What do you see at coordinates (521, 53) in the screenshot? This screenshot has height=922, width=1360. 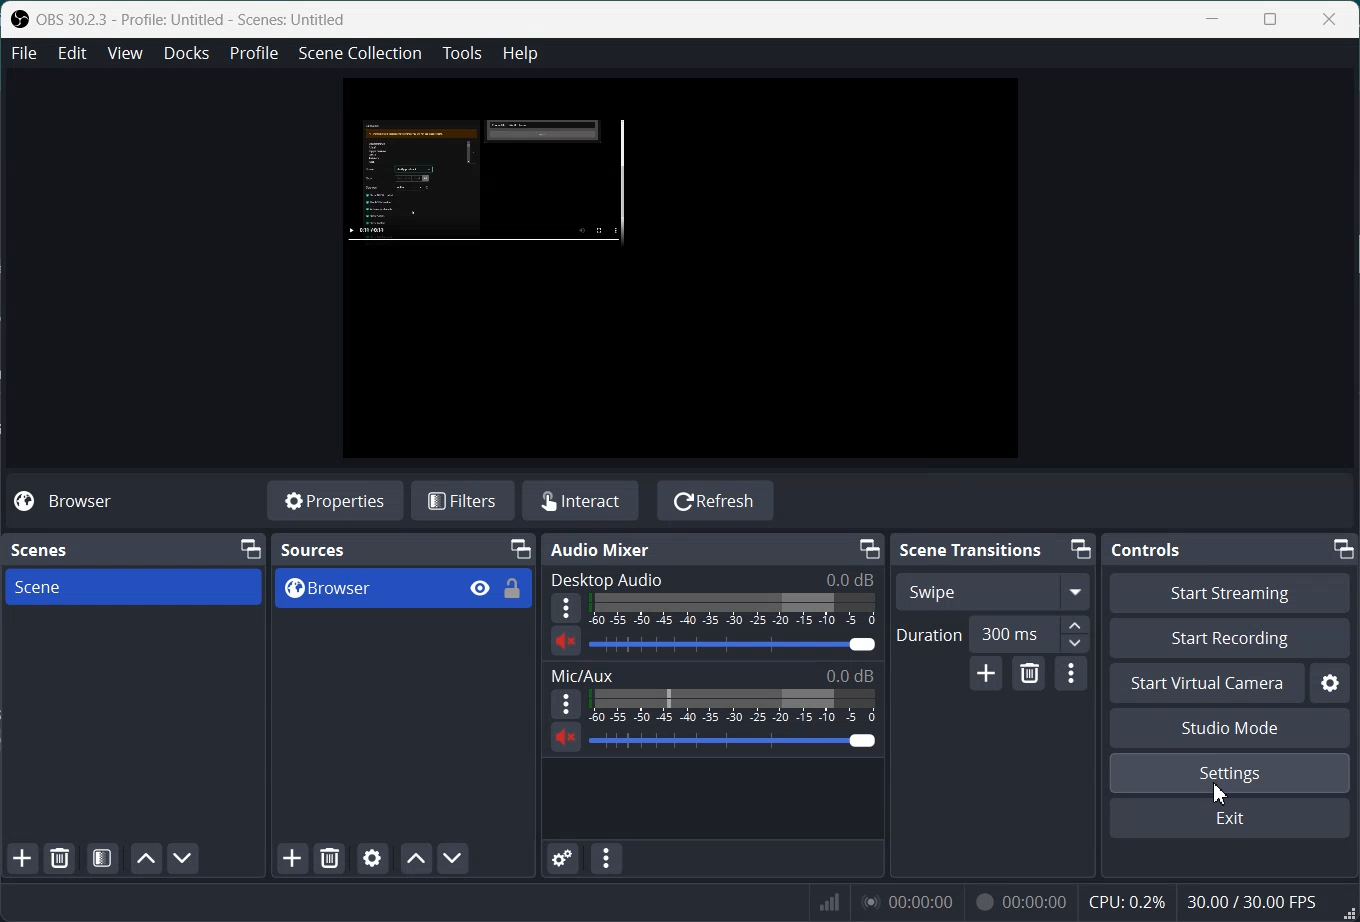 I see `Help` at bounding box center [521, 53].